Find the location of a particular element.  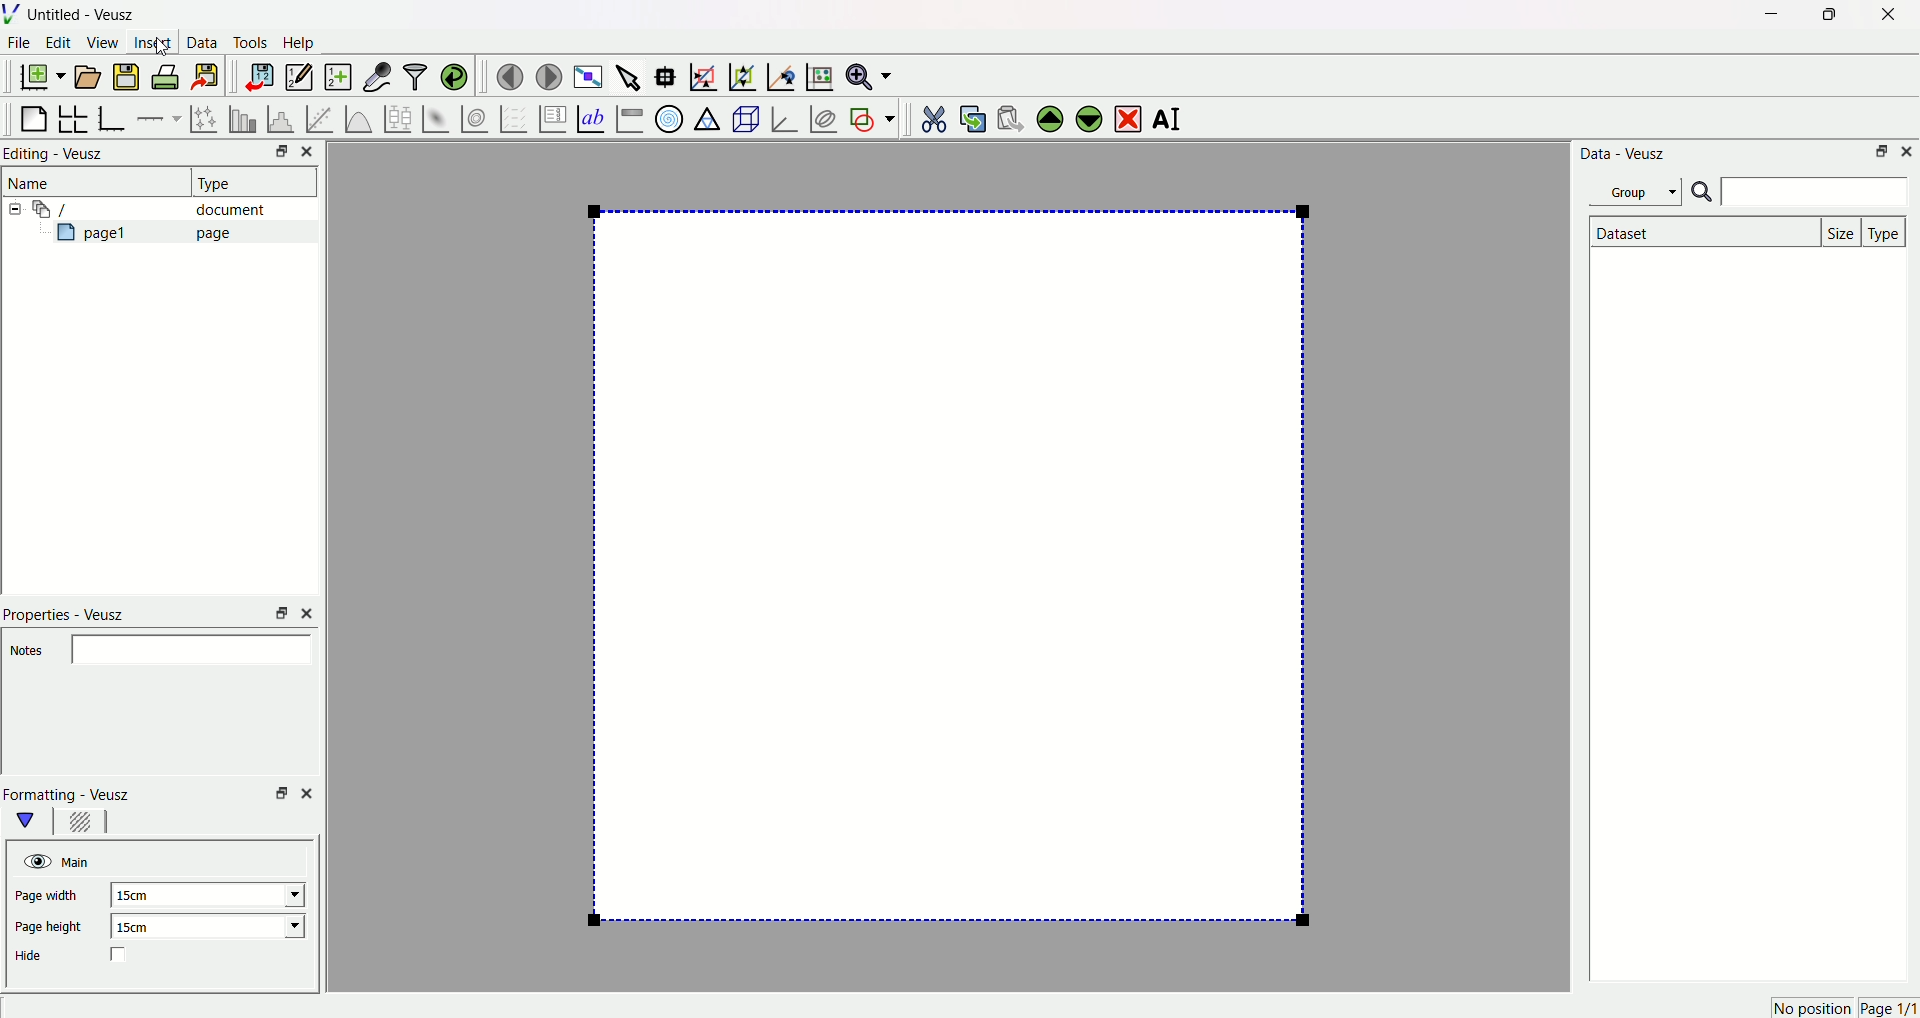

Minimize is located at coordinates (1766, 15).